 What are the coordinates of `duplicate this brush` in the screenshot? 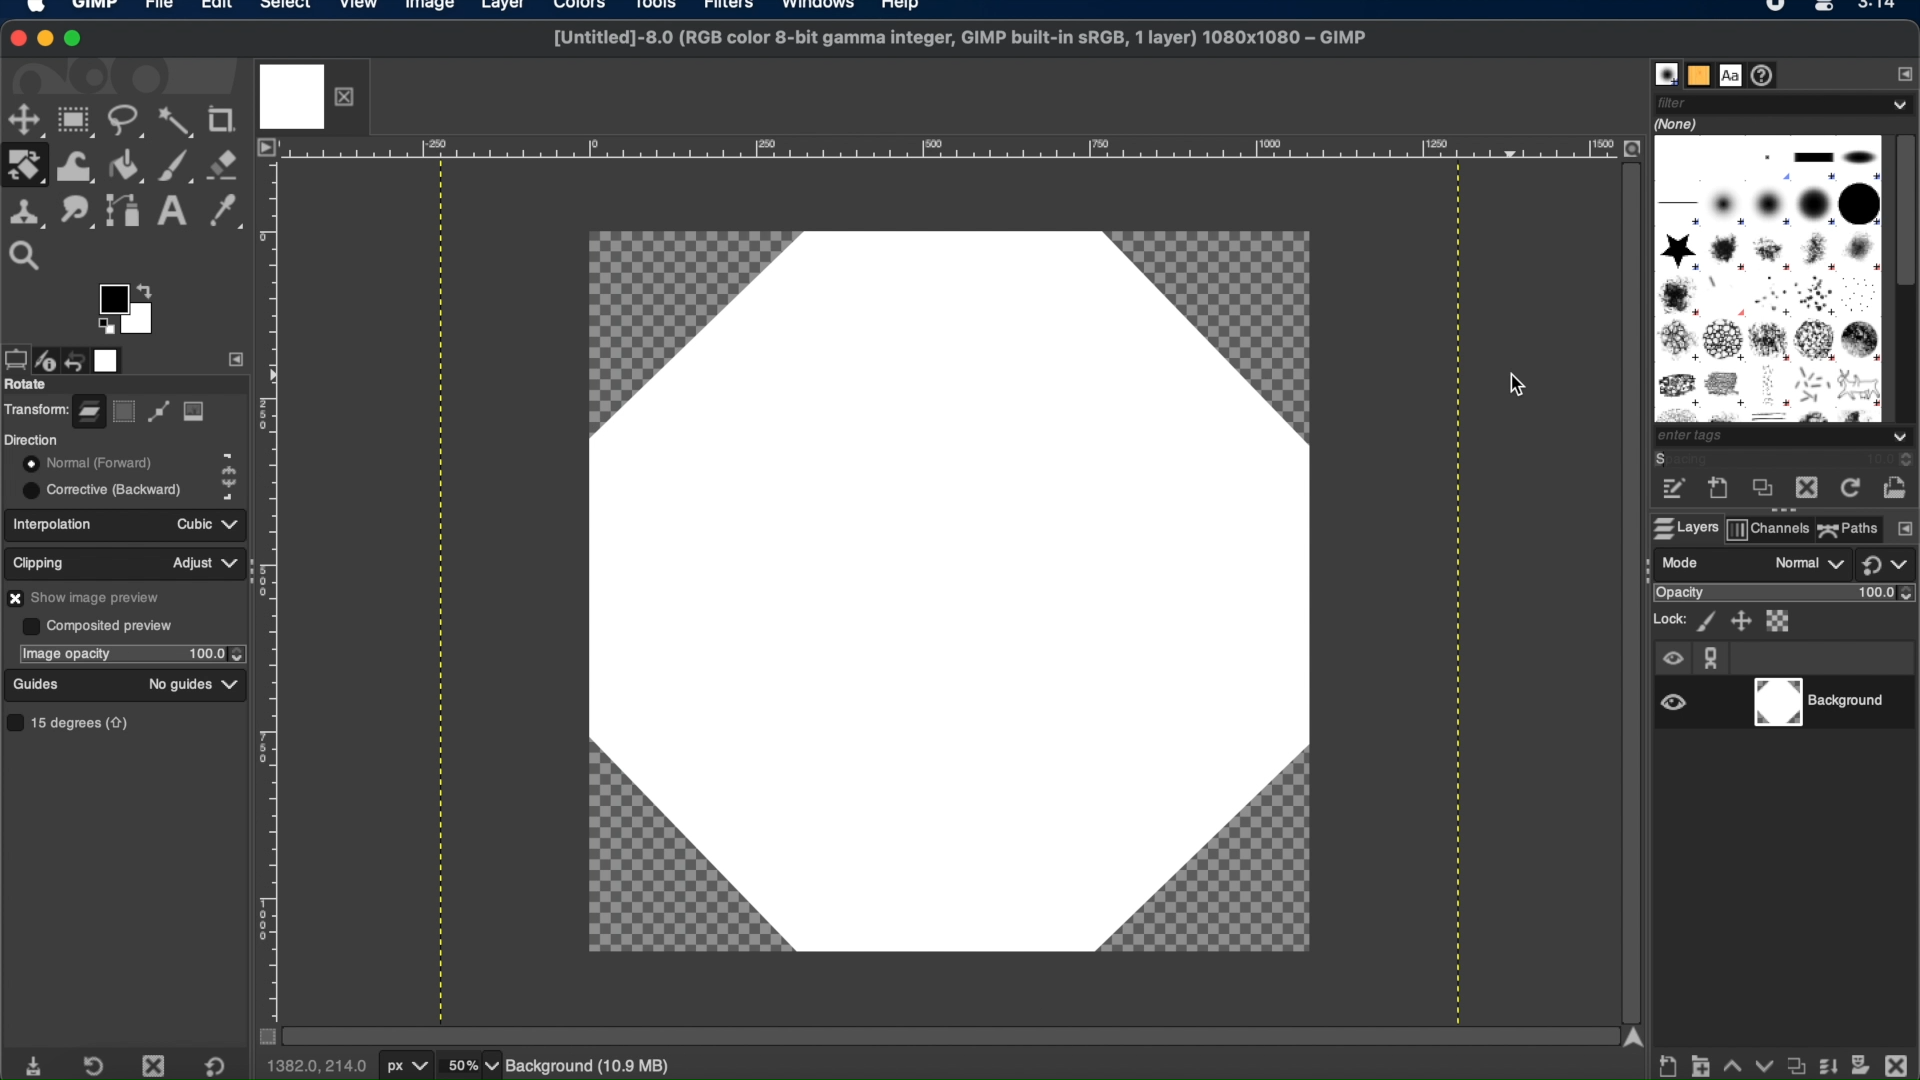 It's located at (1759, 490).